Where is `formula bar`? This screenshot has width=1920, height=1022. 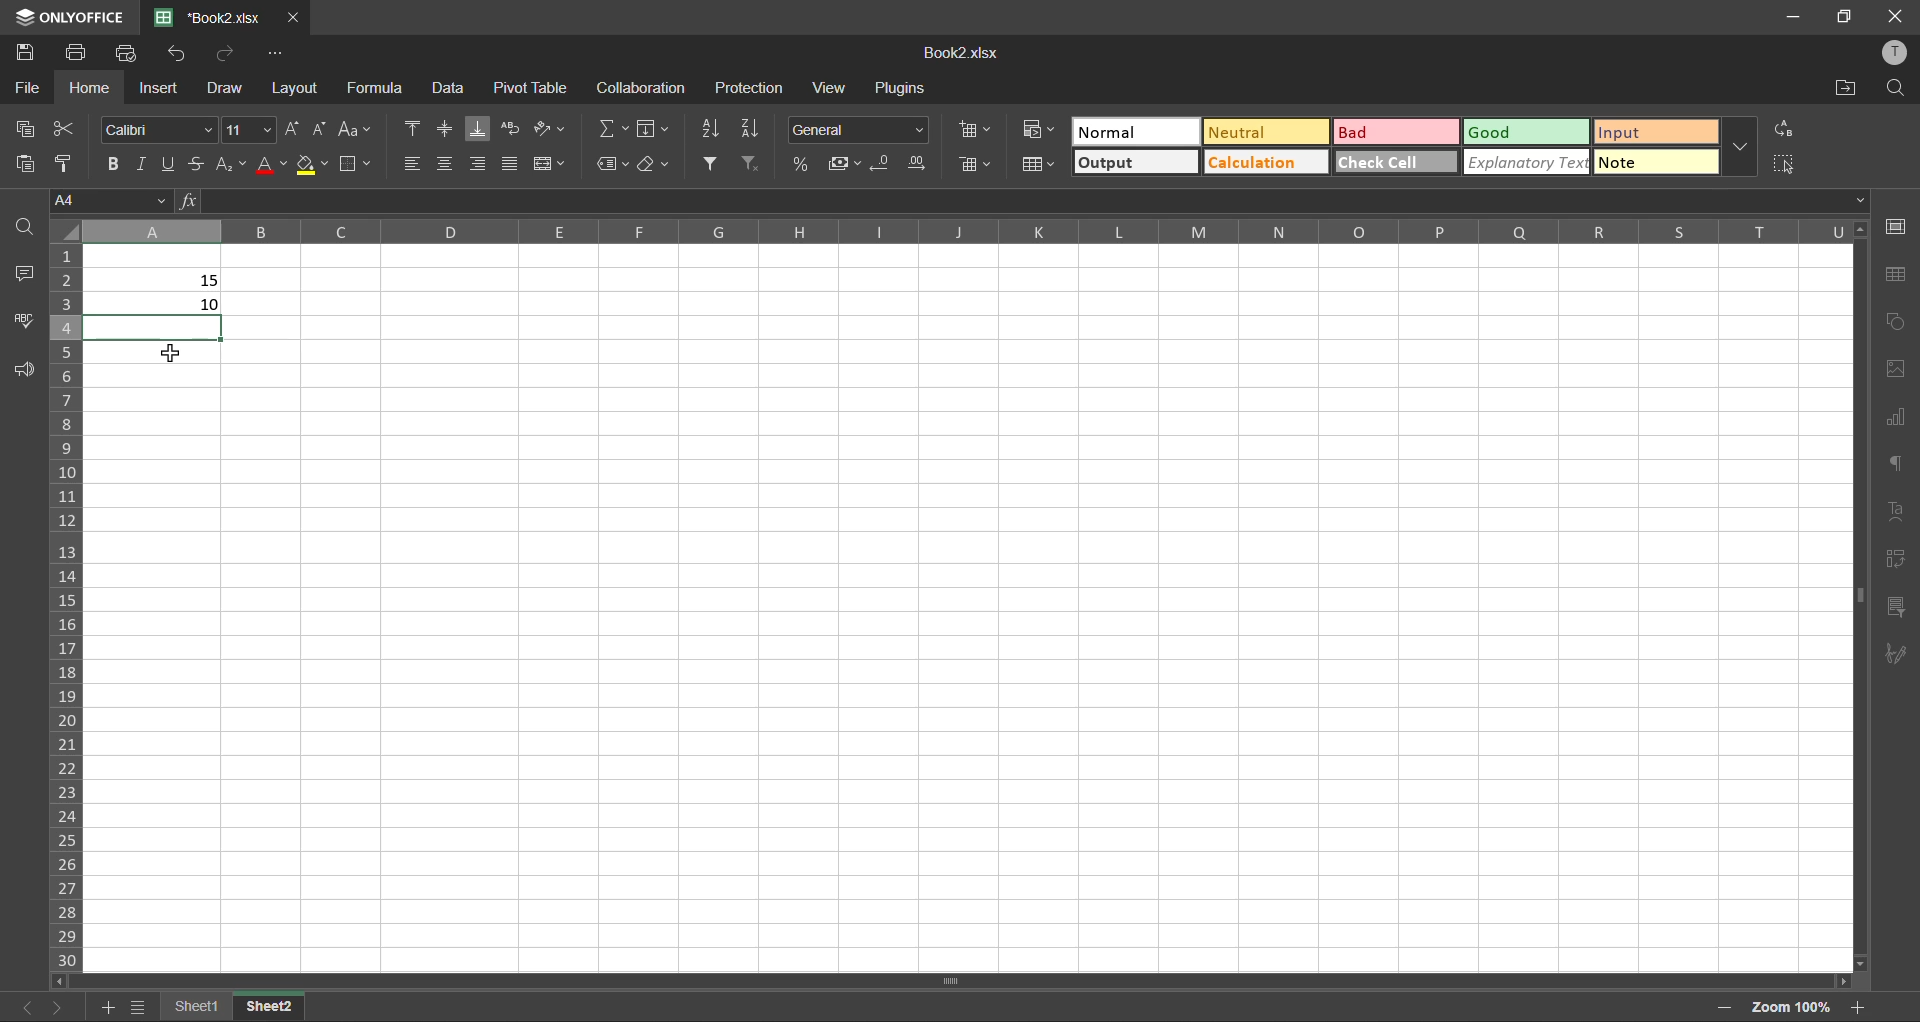
formula bar is located at coordinates (1020, 201).